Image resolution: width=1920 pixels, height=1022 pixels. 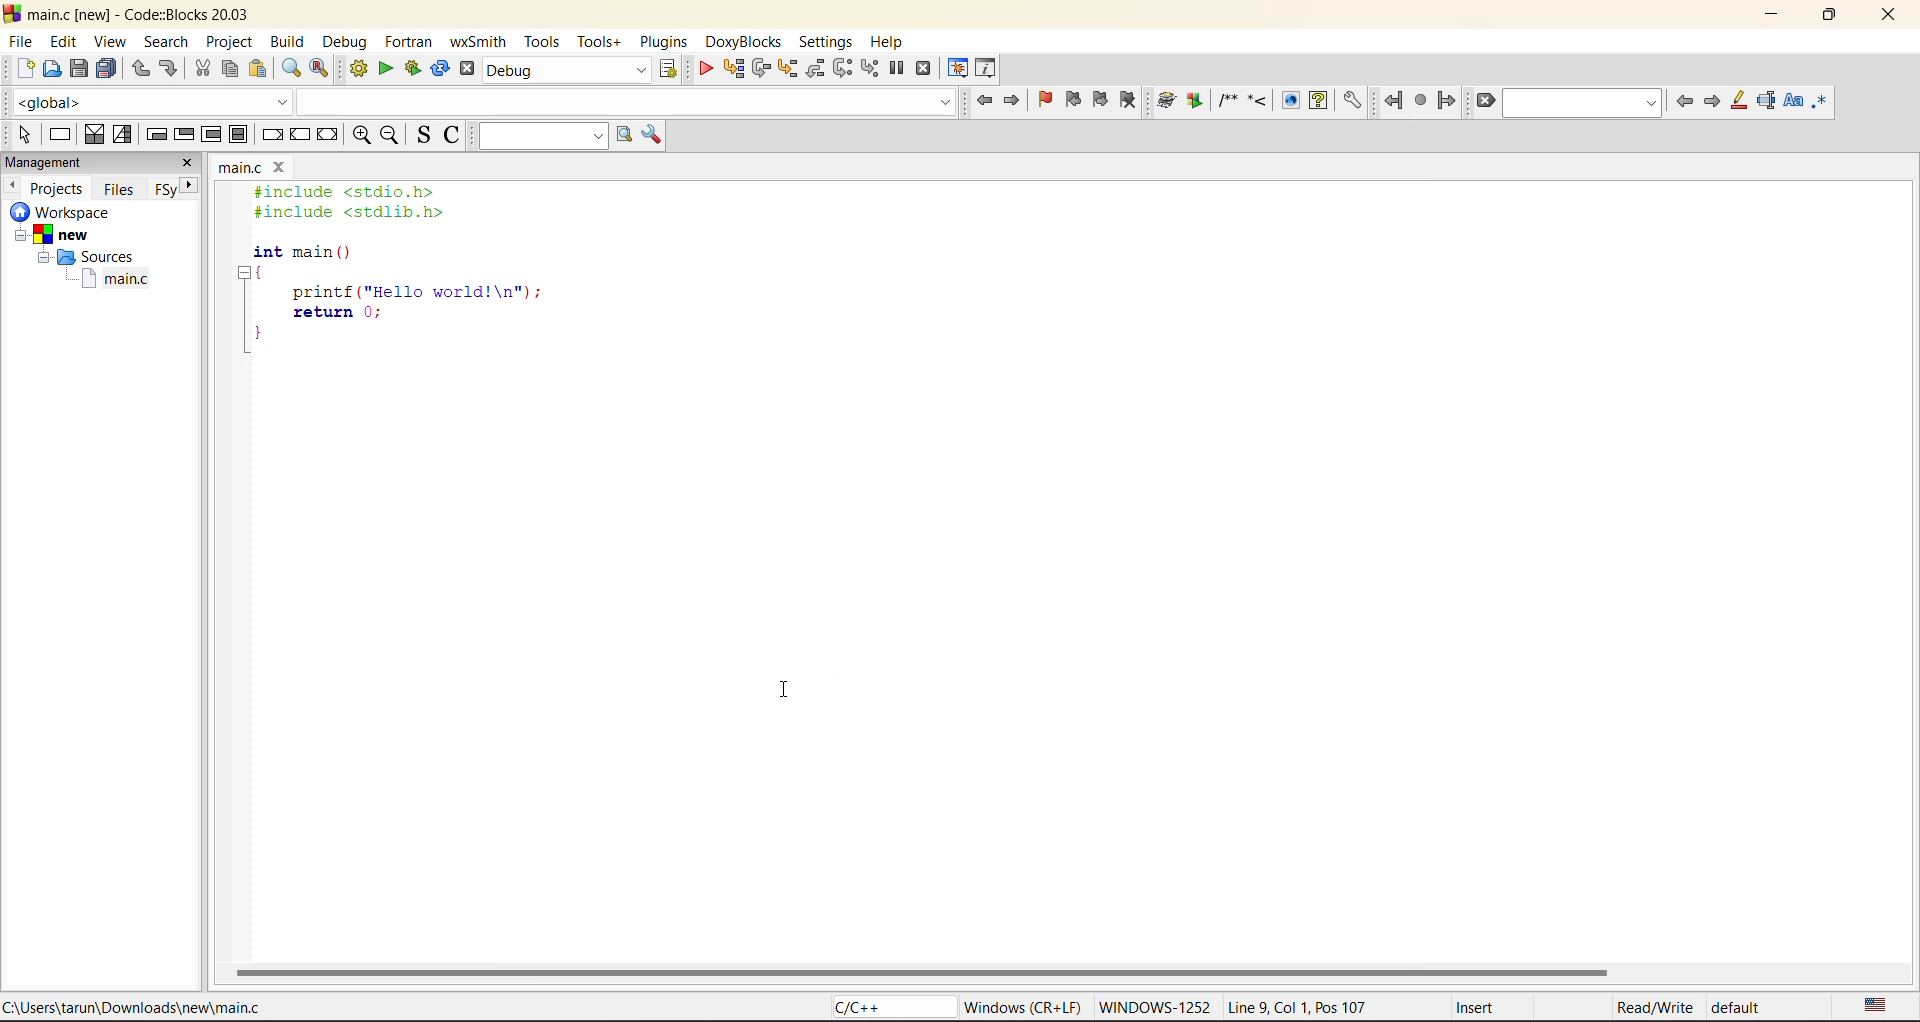 What do you see at coordinates (231, 68) in the screenshot?
I see `copy` at bounding box center [231, 68].